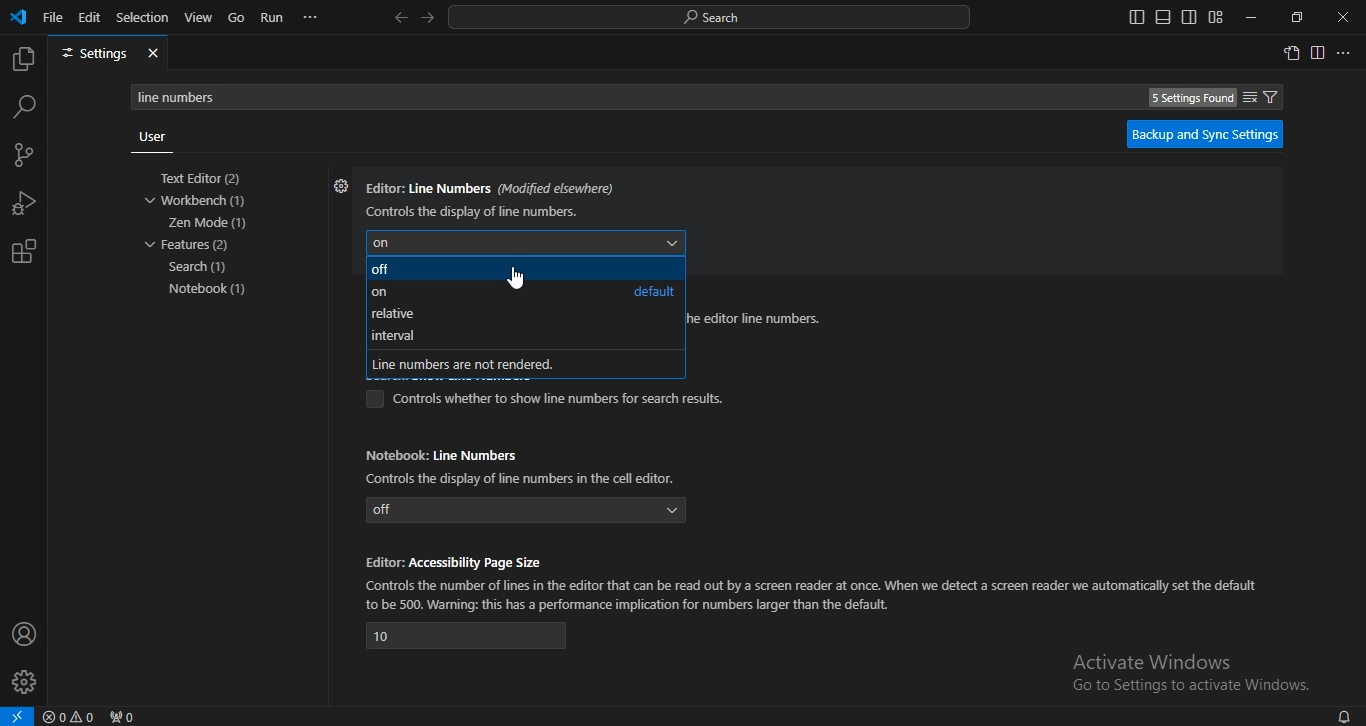 The image size is (1366, 726). What do you see at coordinates (90, 16) in the screenshot?
I see `edit` at bounding box center [90, 16].